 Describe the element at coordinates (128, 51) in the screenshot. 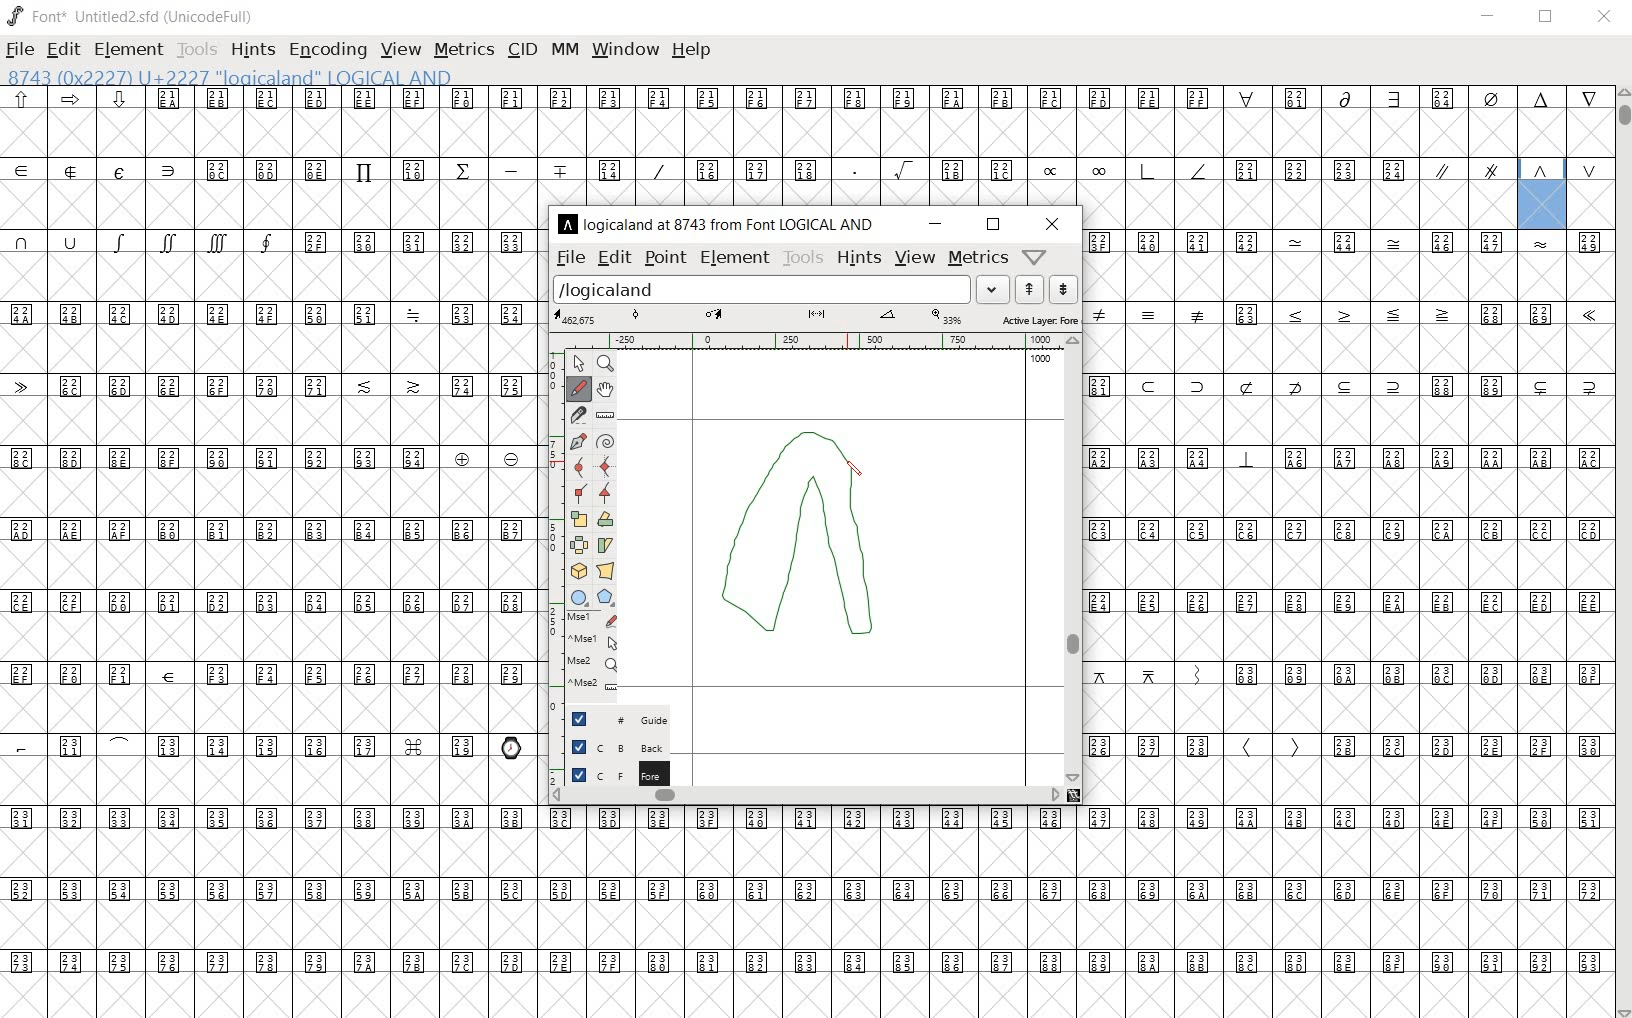

I see `element` at that location.